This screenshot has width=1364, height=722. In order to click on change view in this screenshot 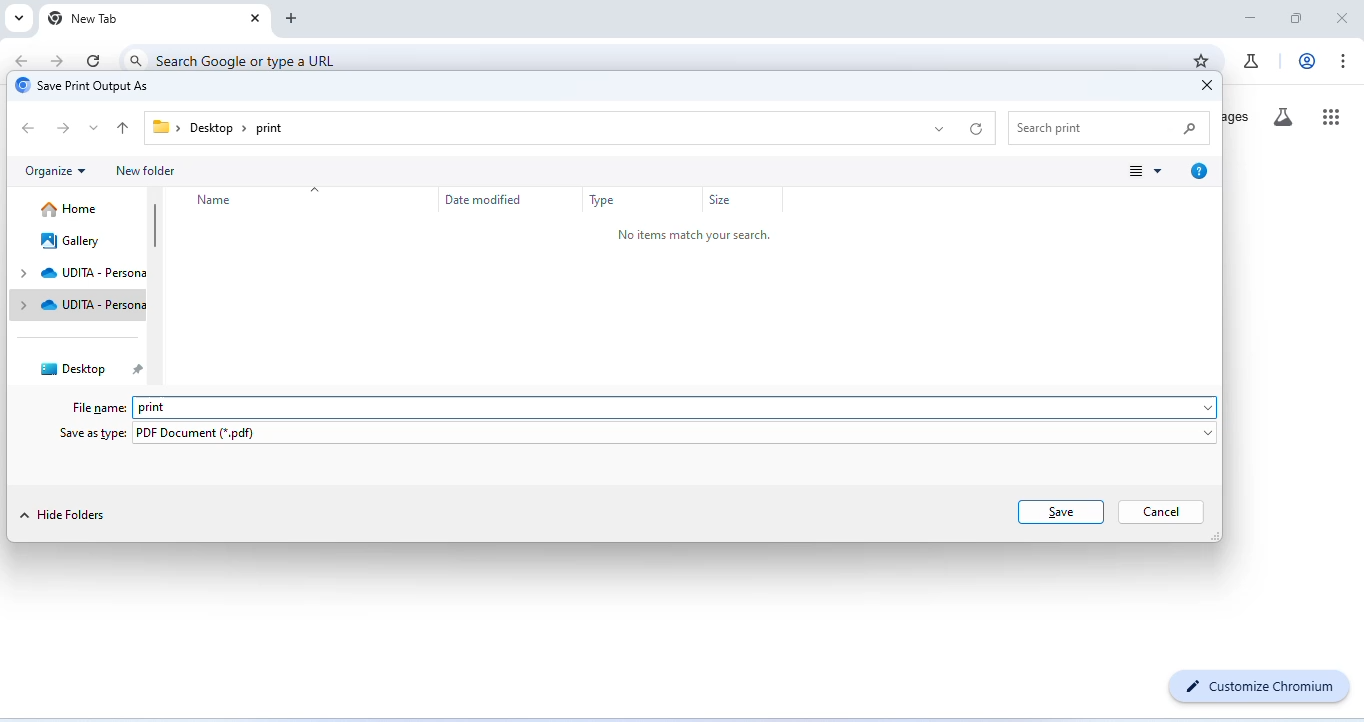, I will do `click(1147, 172)`.